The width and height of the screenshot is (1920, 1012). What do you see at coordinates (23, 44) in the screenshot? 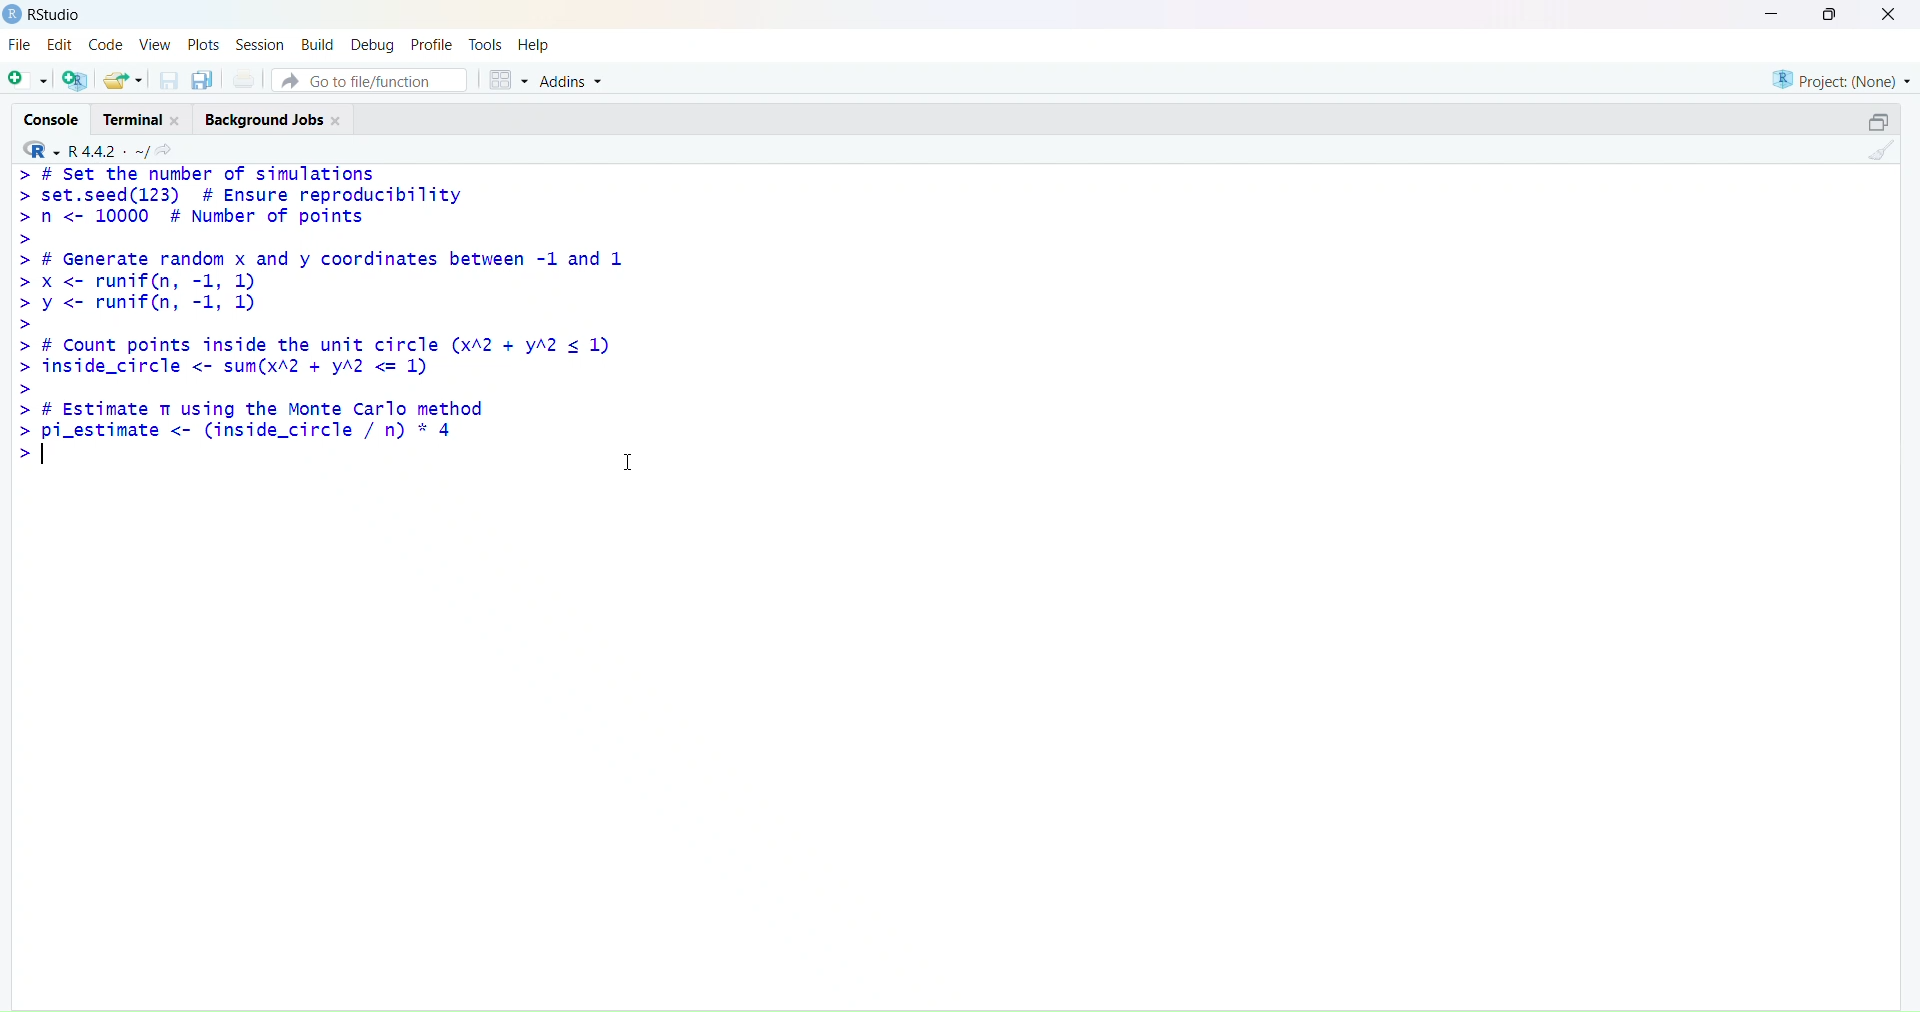
I see `File` at bounding box center [23, 44].